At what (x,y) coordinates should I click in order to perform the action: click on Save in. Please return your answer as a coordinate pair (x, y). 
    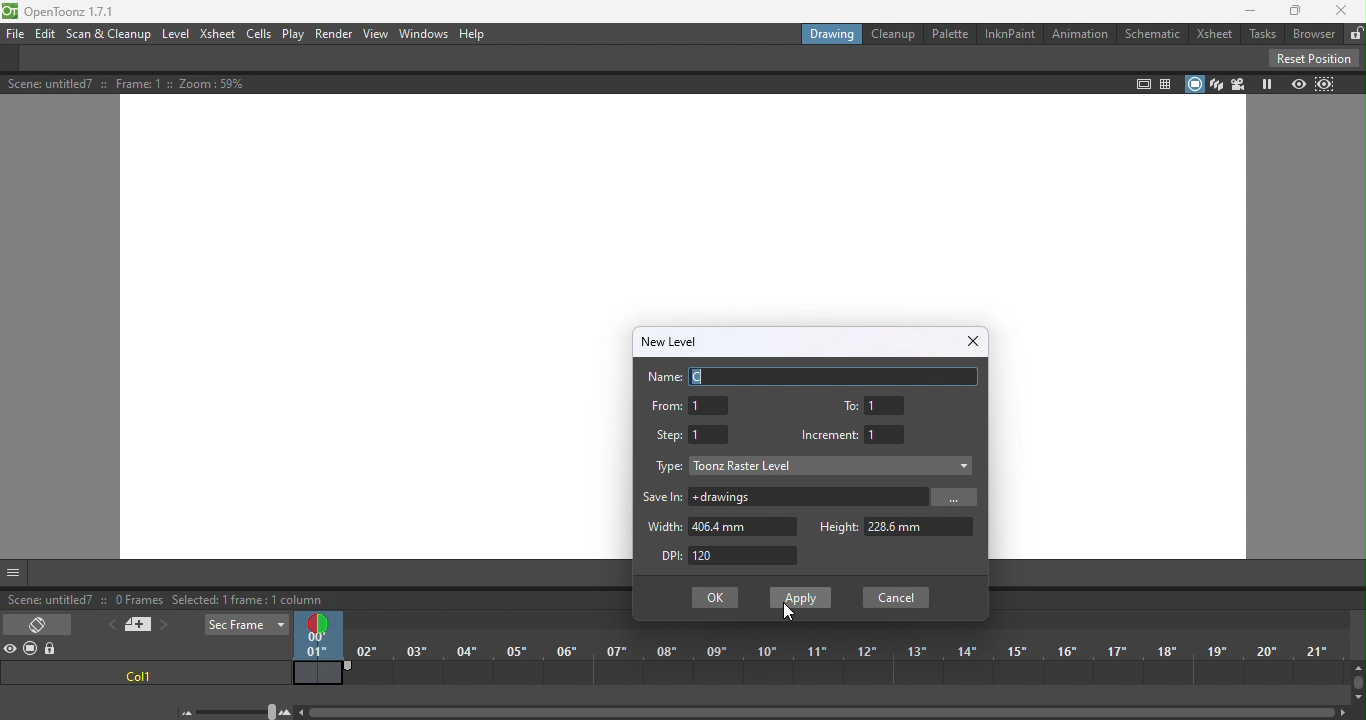
    Looking at the image, I should click on (664, 497).